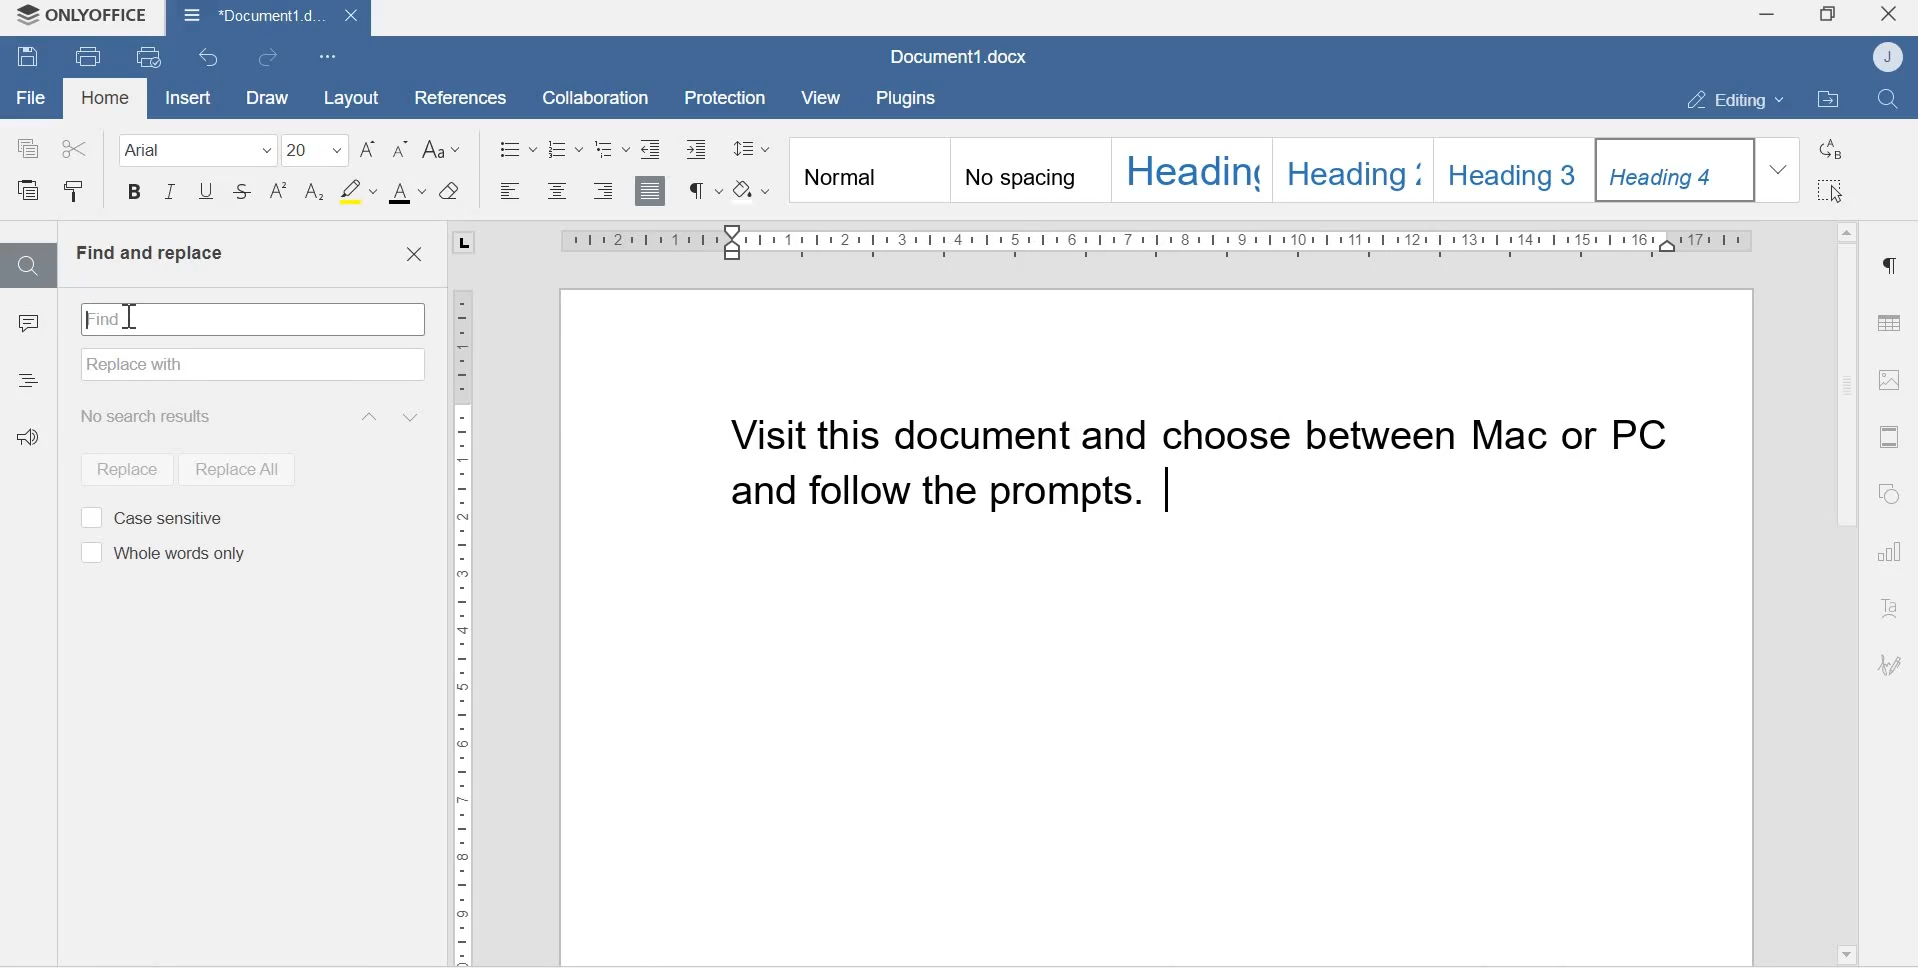  What do you see at coordinates (1892, 100) in the screenshot?
I see `Find` at bounding box center [1892, 100].